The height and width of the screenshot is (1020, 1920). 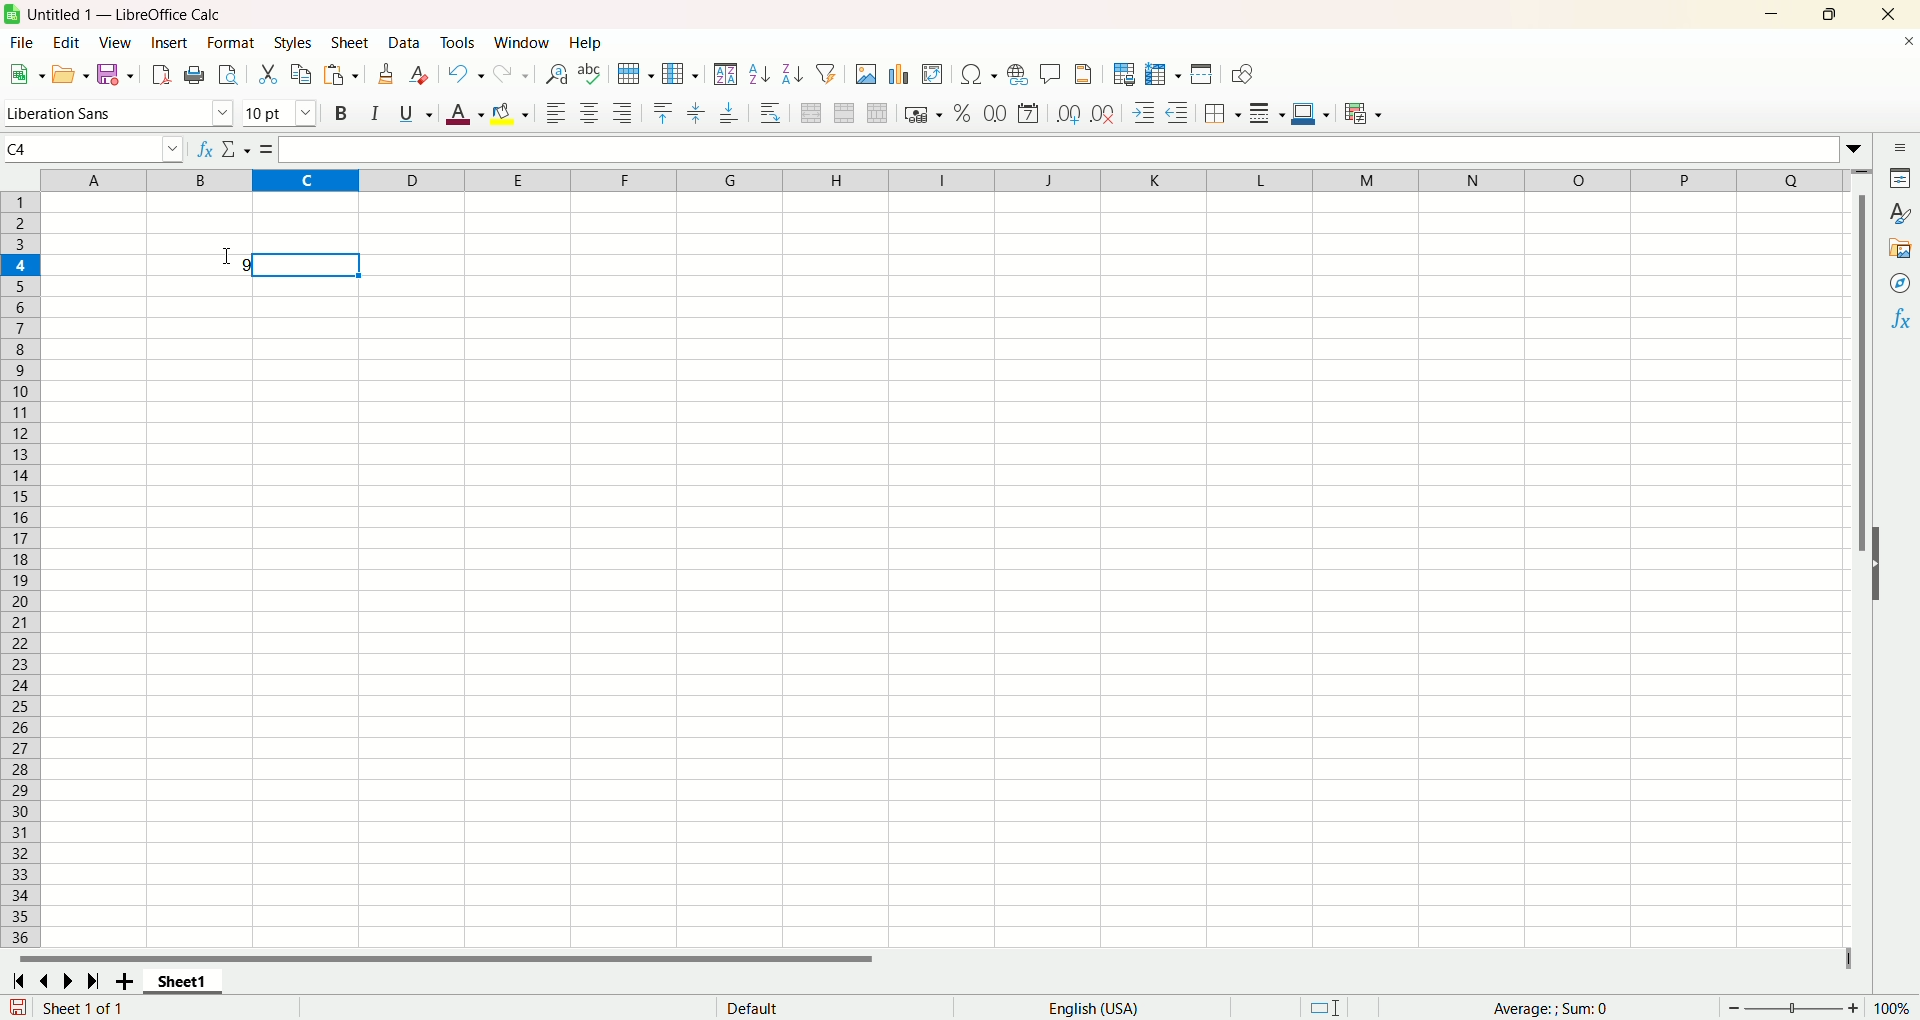 I want to click on add decimal place, so click(x=1070, y=114).